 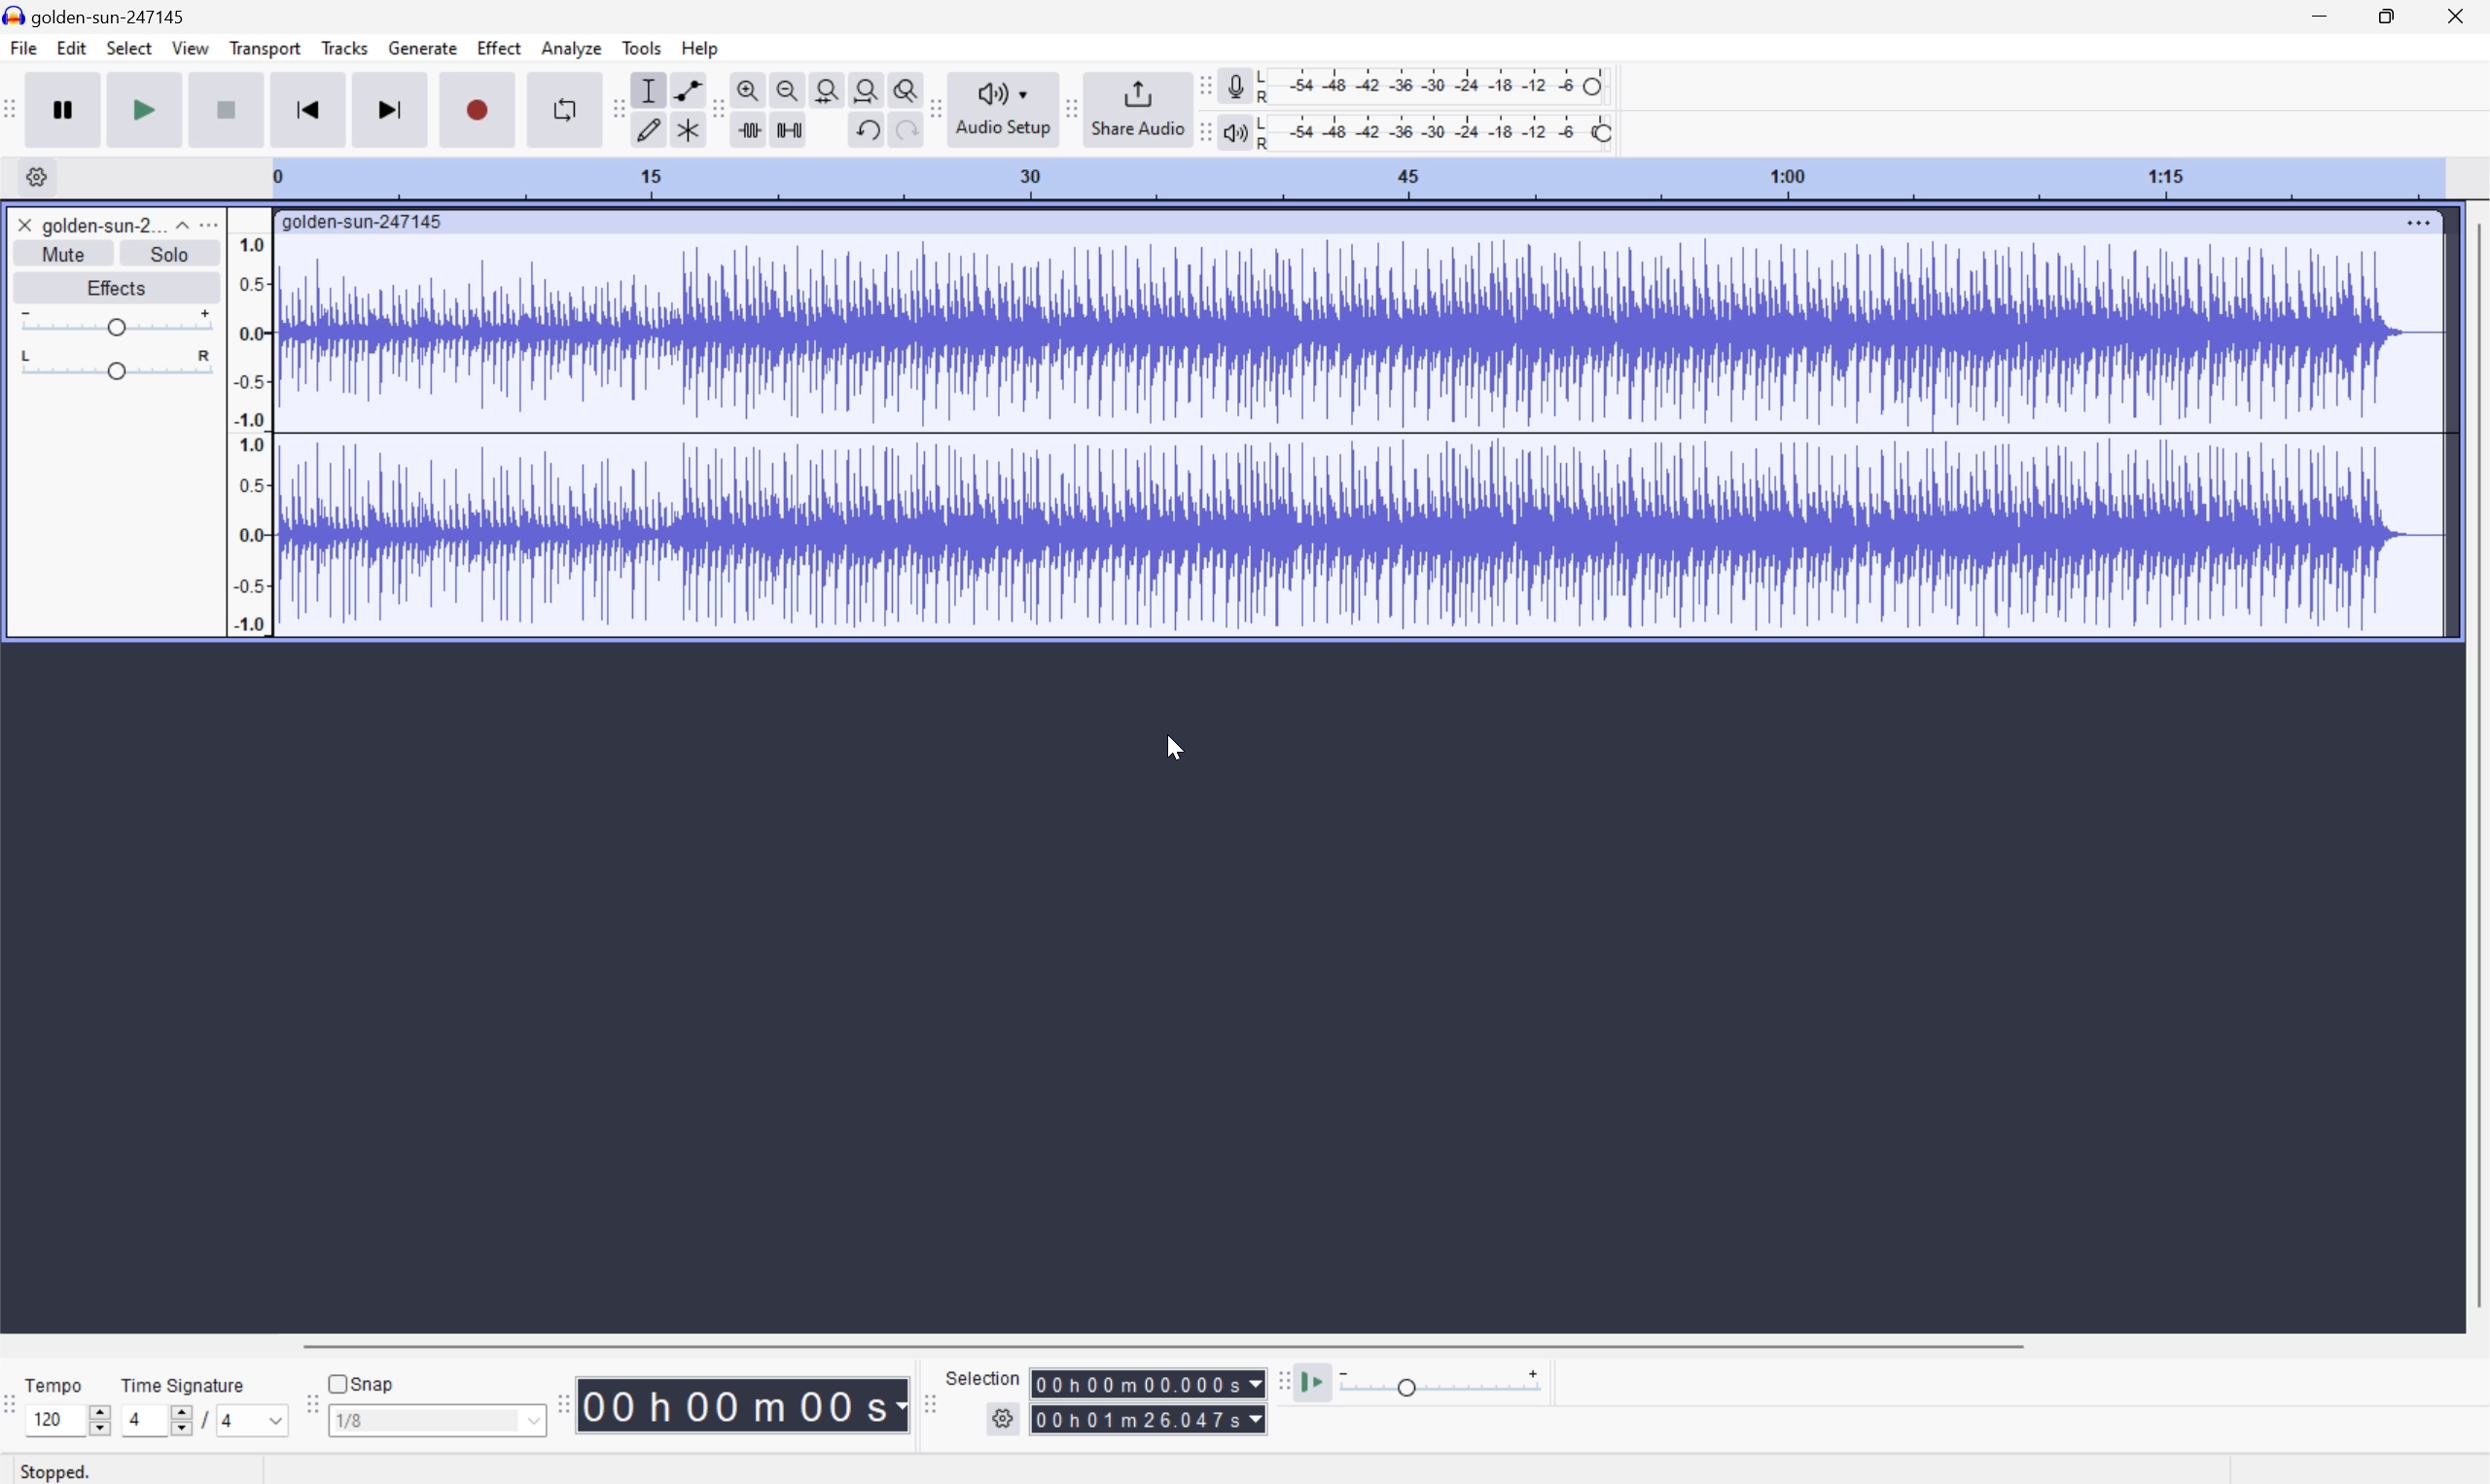 I want to click on Drop Down, so click(x=179, y=223).